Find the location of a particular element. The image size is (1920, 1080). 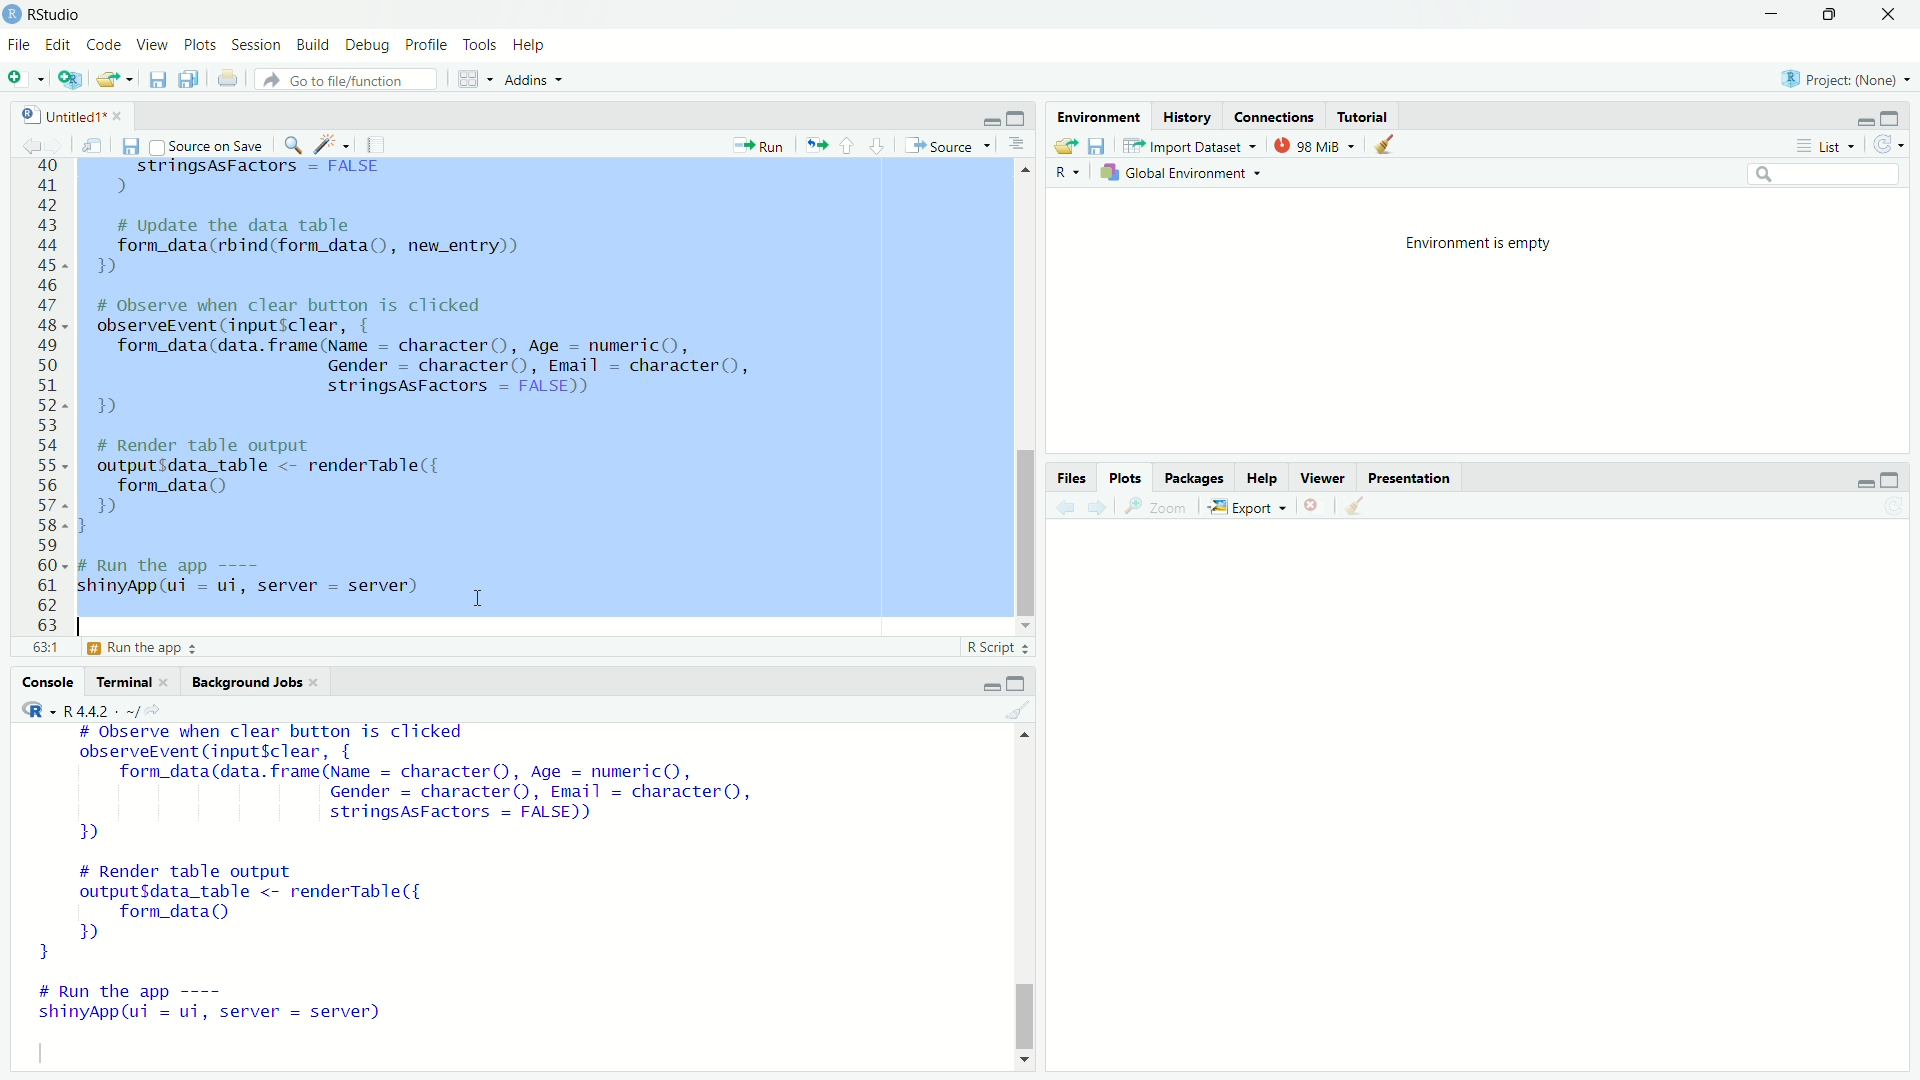

language change is located at coordinates (1066, 173).